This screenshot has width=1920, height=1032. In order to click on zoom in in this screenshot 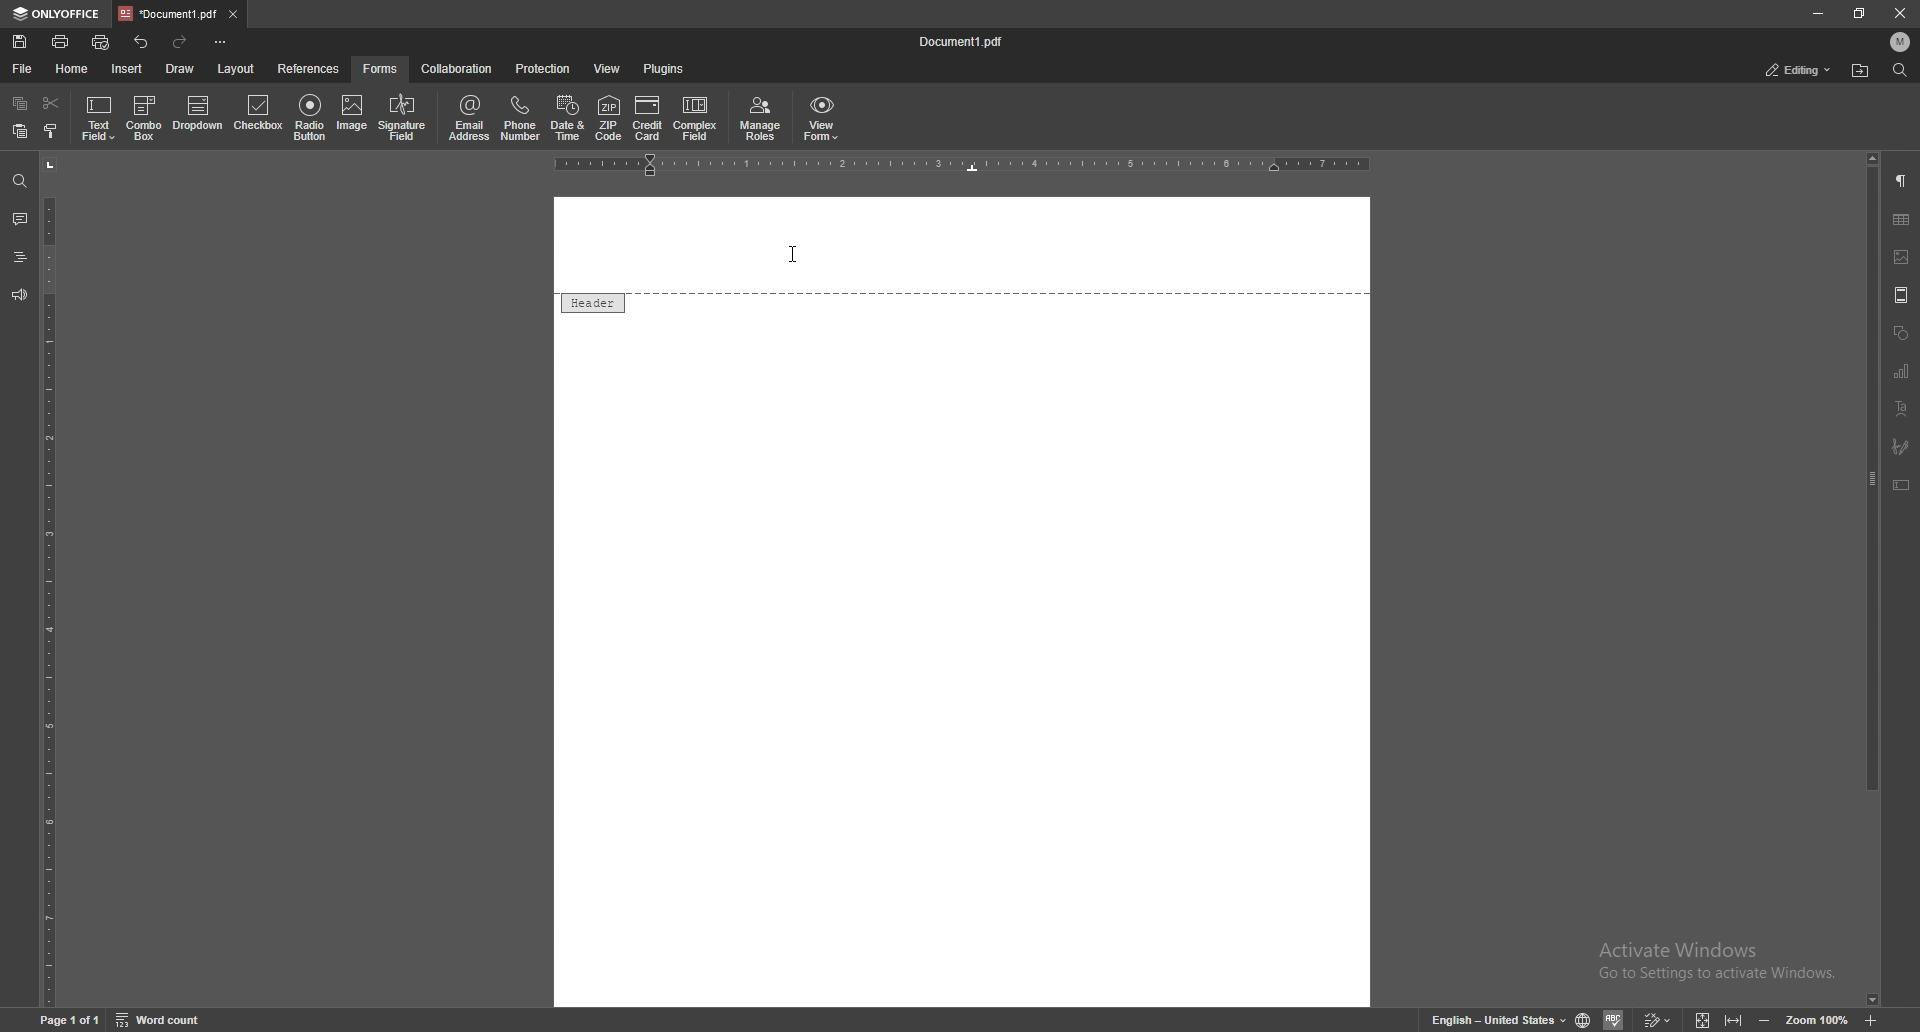, I will do `click(1872, 1020)`.